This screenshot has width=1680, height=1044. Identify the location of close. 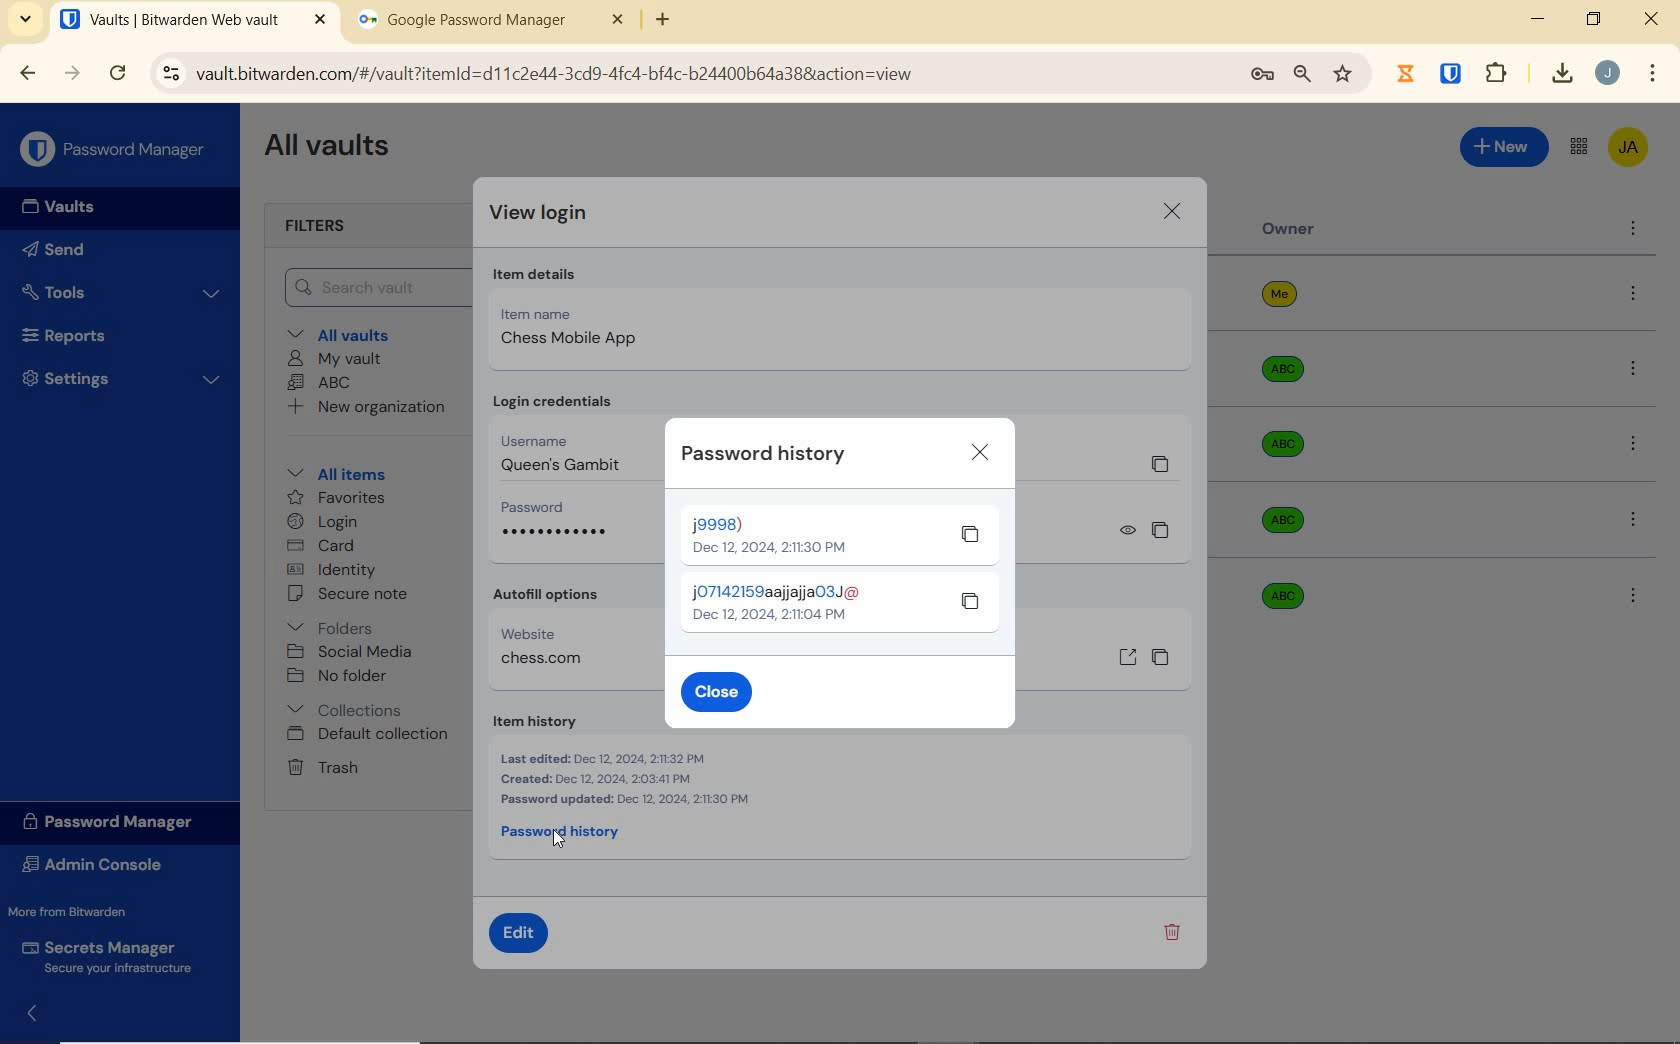
(1172, 214).